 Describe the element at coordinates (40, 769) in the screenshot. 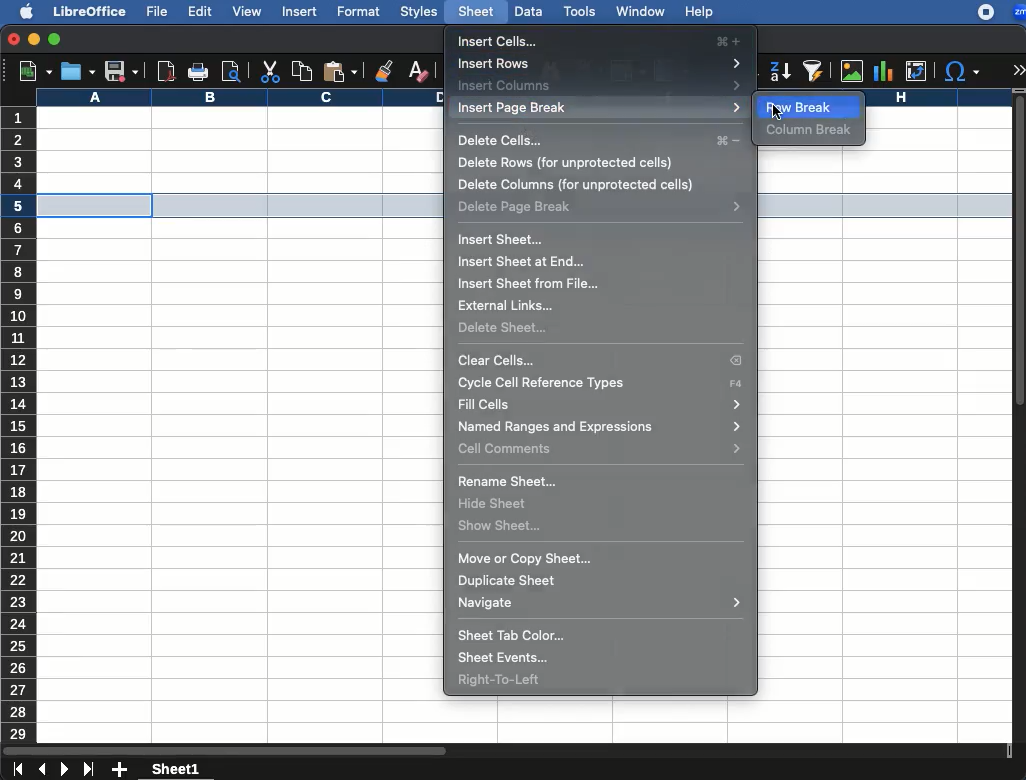

I see `previous sheet` at that location.